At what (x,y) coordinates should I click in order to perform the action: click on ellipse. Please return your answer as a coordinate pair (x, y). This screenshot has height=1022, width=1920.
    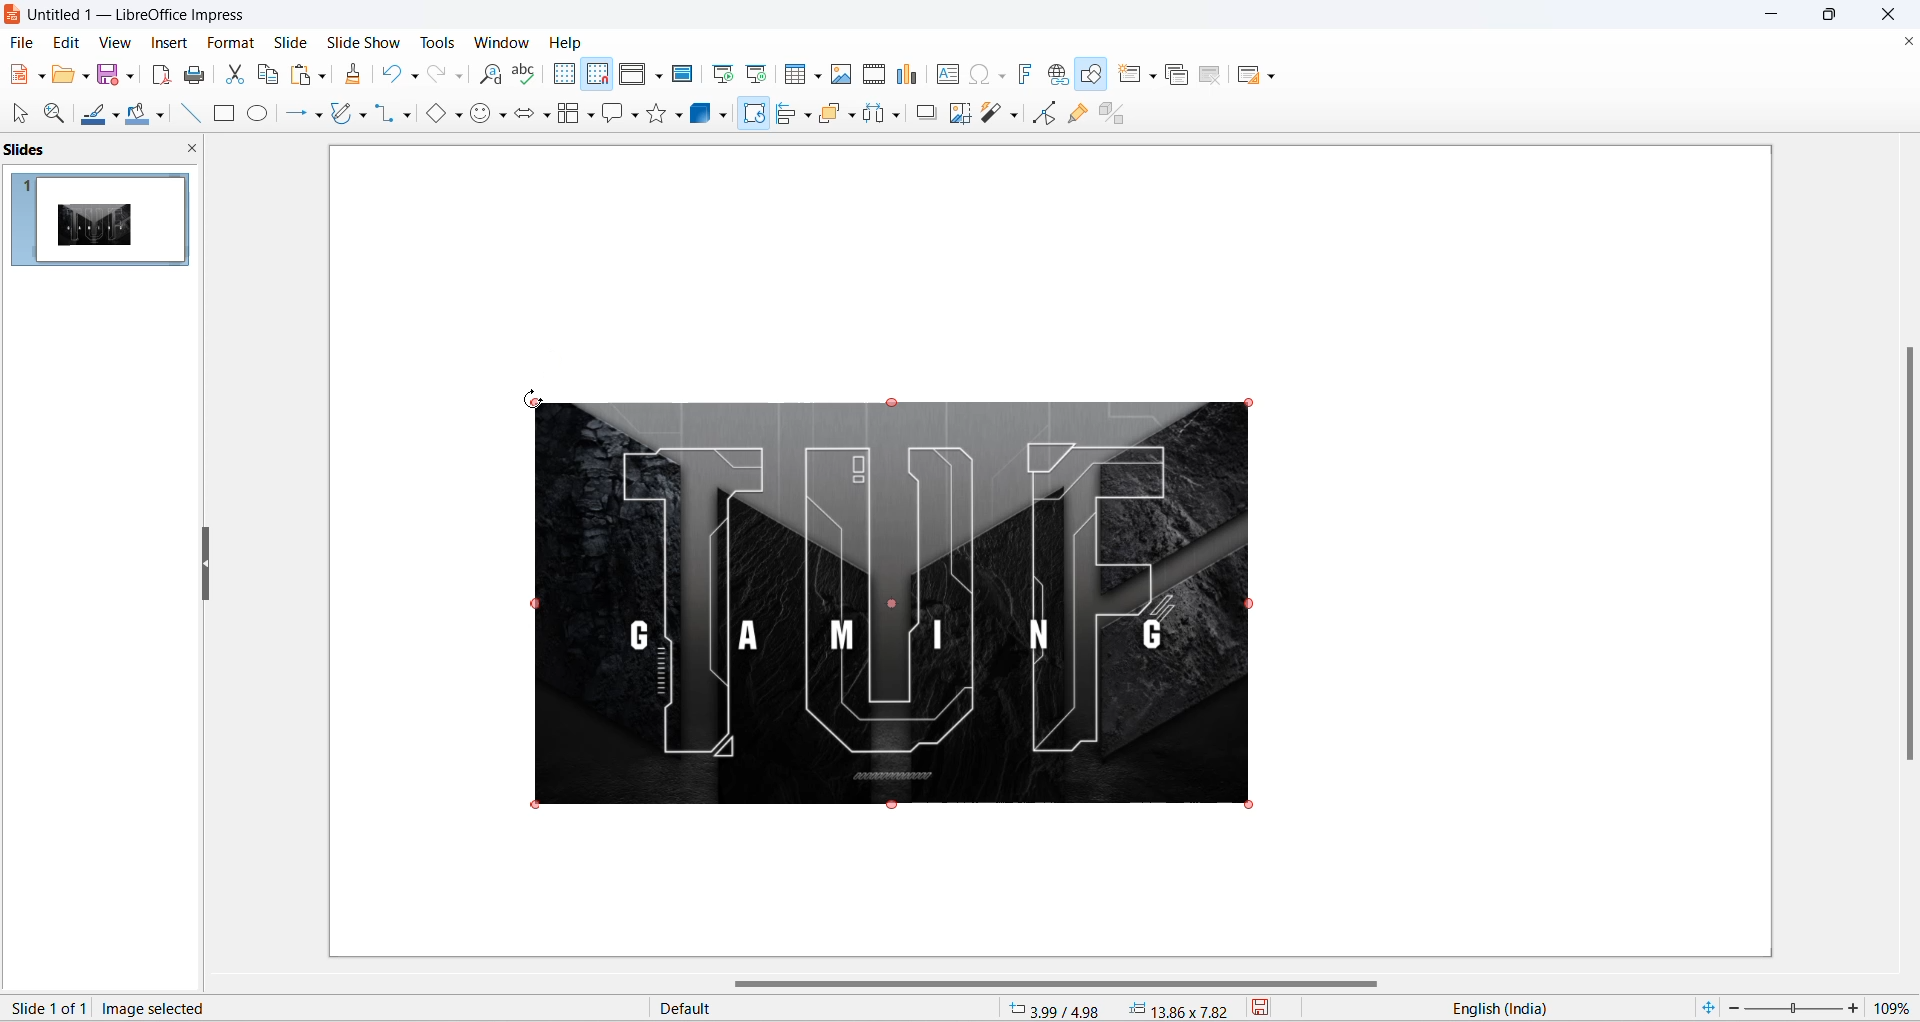
    Looking at the image, I should click on (260, 113).